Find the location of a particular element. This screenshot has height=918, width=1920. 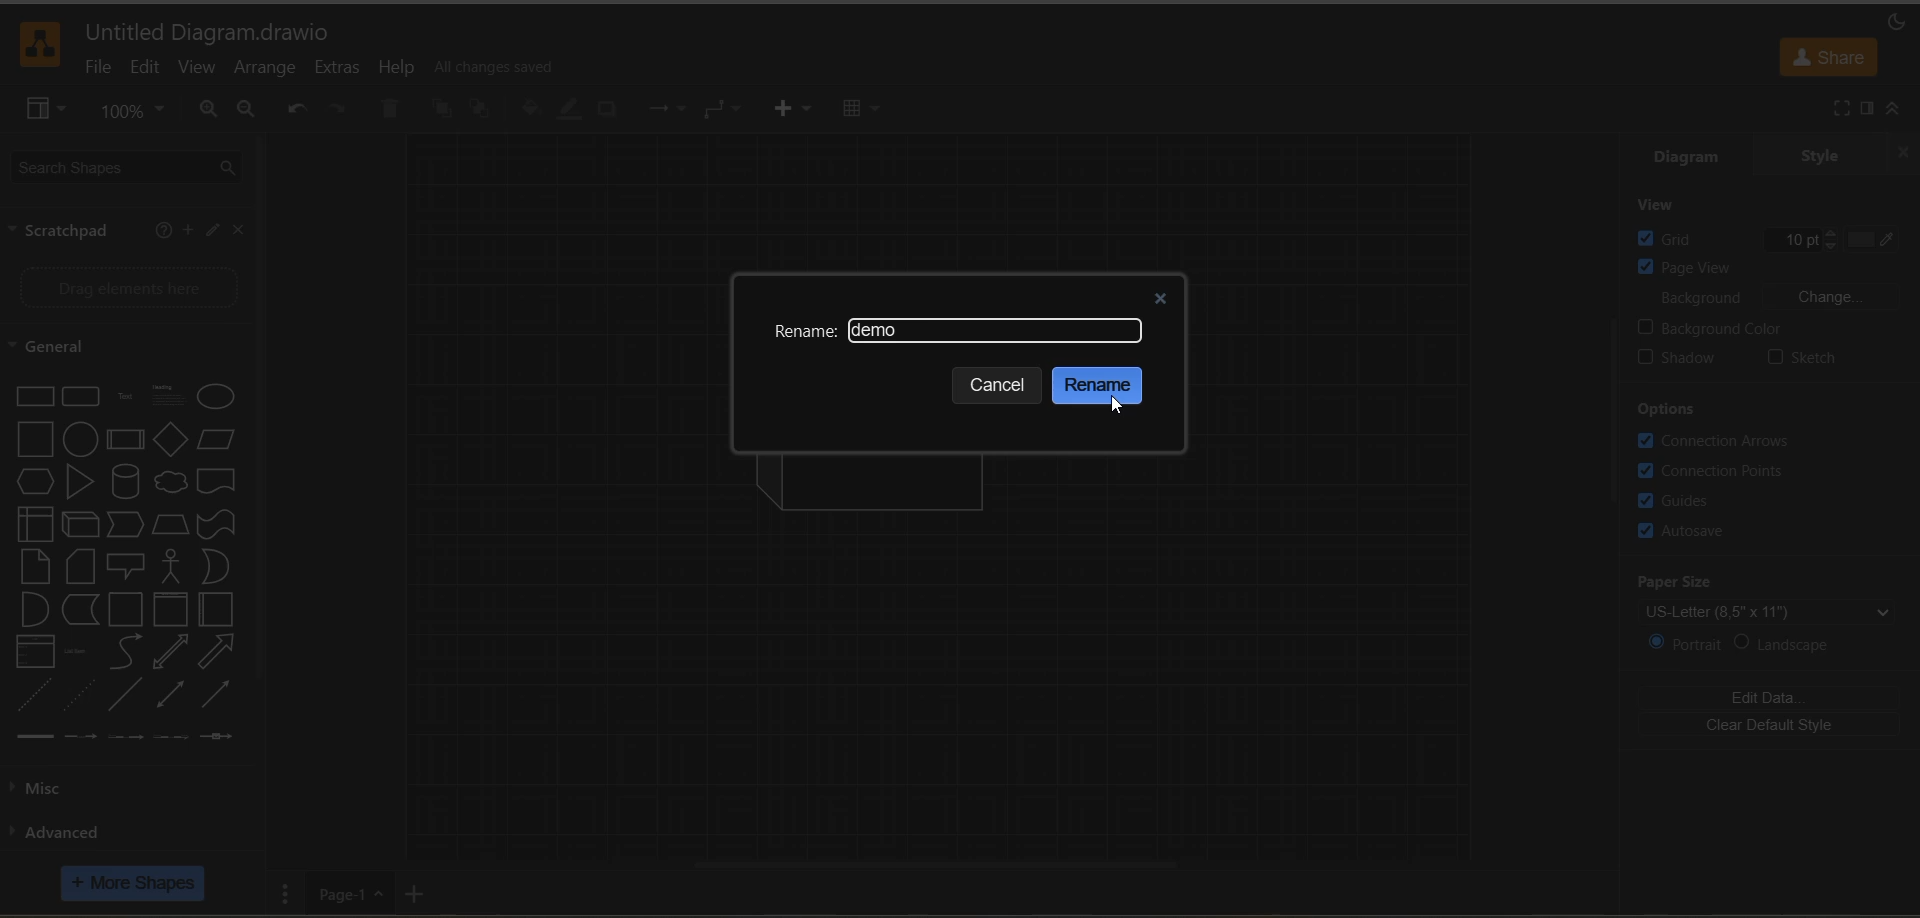

cursor at Rename is located at coordinates (1115, 407).